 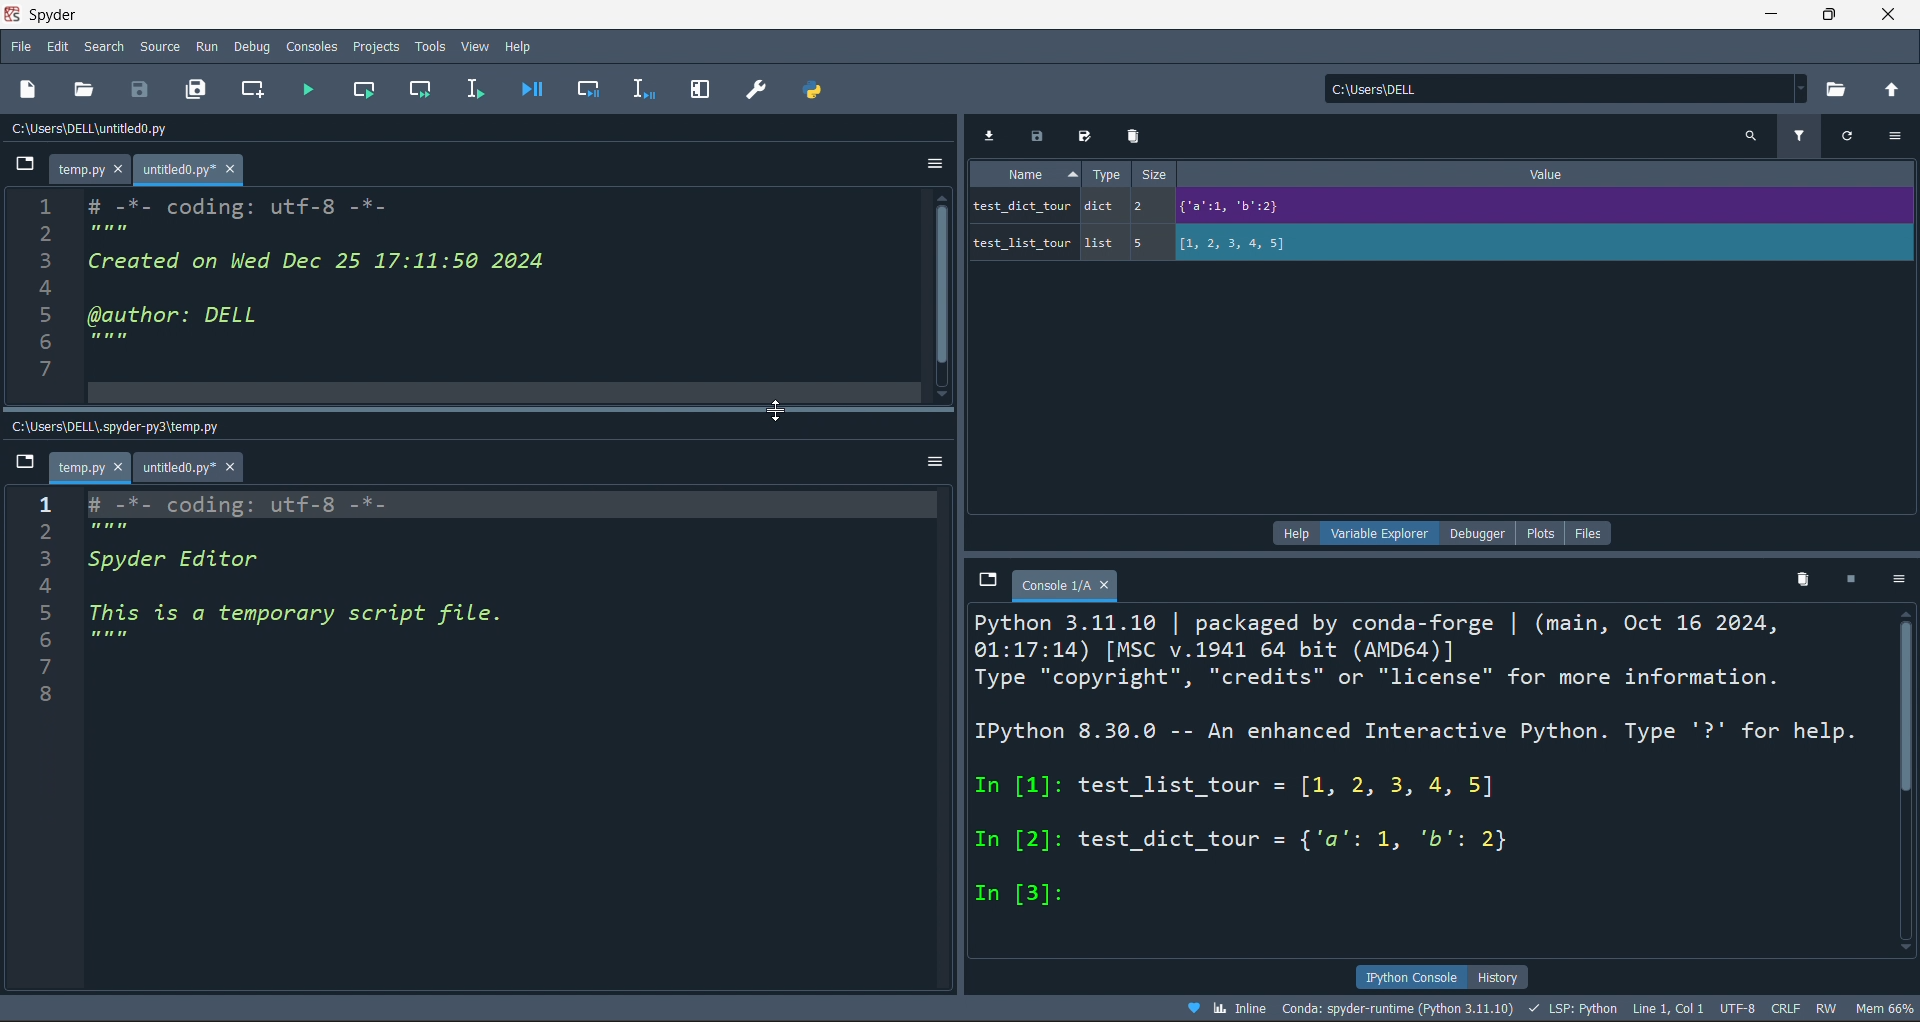 I want to click on open directory, so click(x=1841, y=88).